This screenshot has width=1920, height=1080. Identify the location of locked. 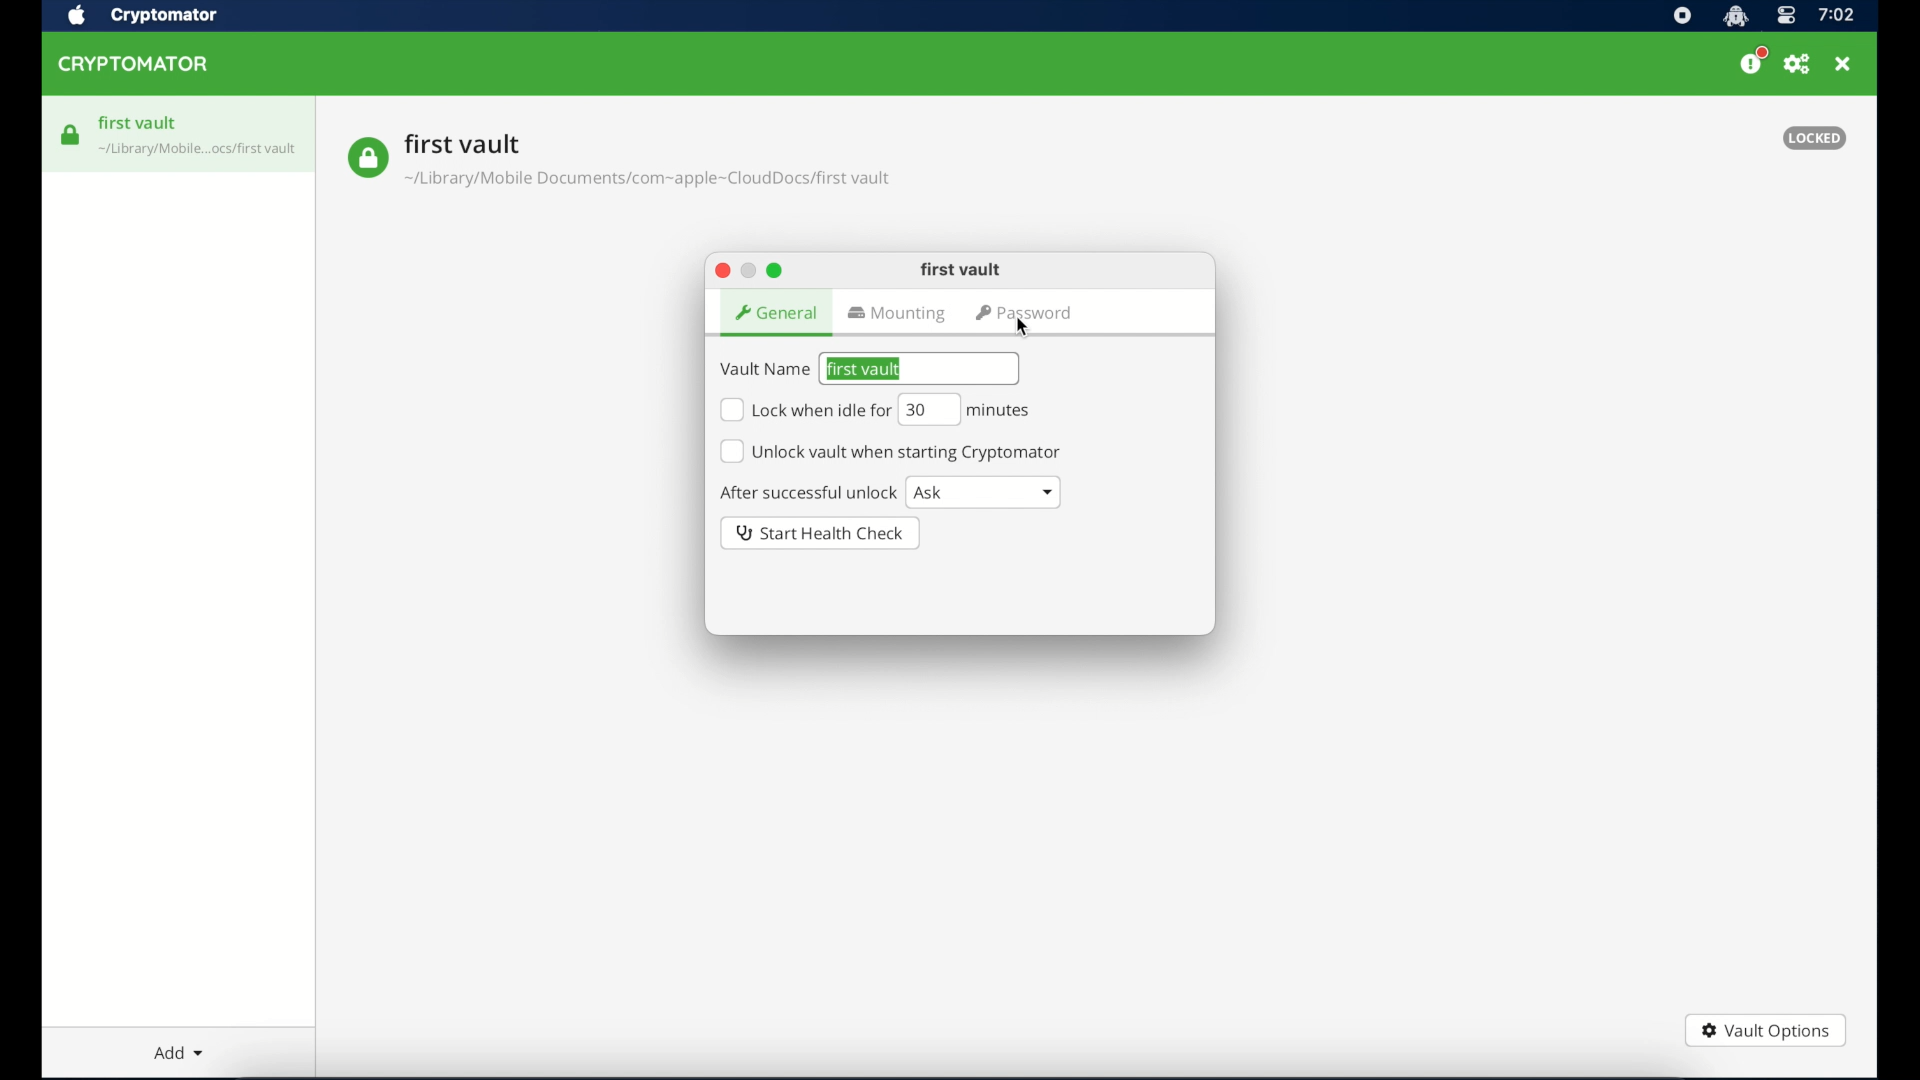
(1814, 138).